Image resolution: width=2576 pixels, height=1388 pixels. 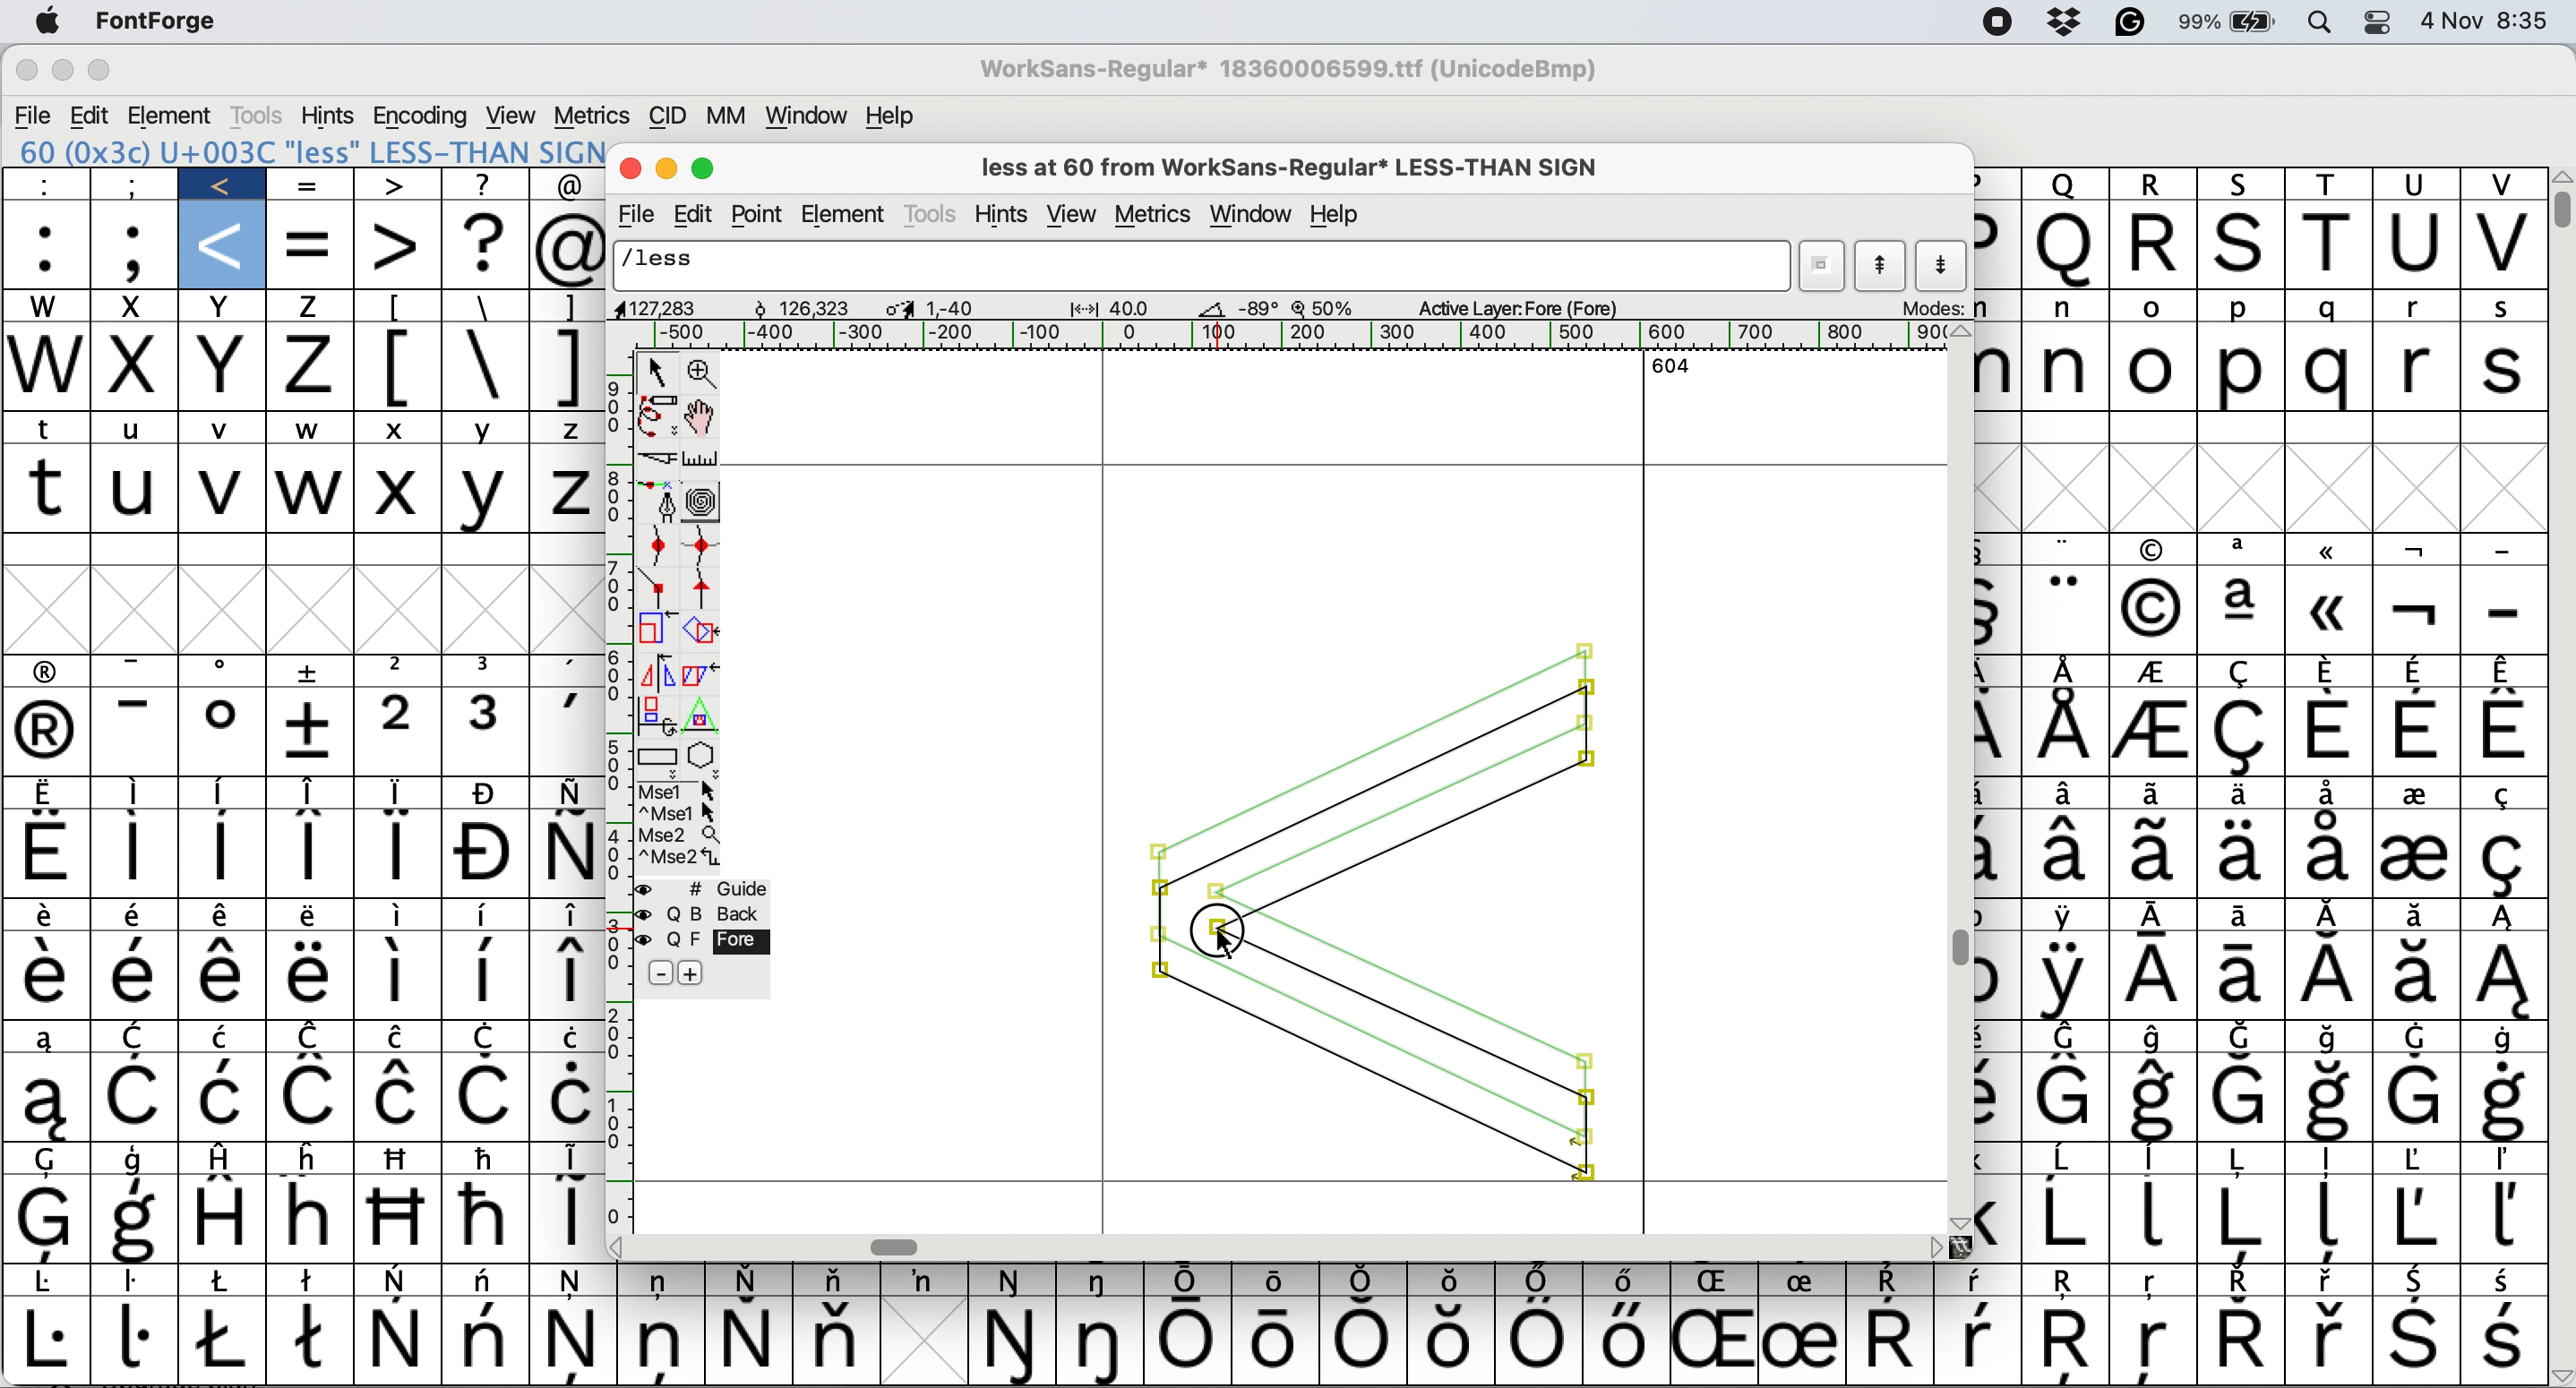 What do you see at coordinates (493, 1037) in the screenshot?
I see `Symbol` at bounding box center [493, 1037].